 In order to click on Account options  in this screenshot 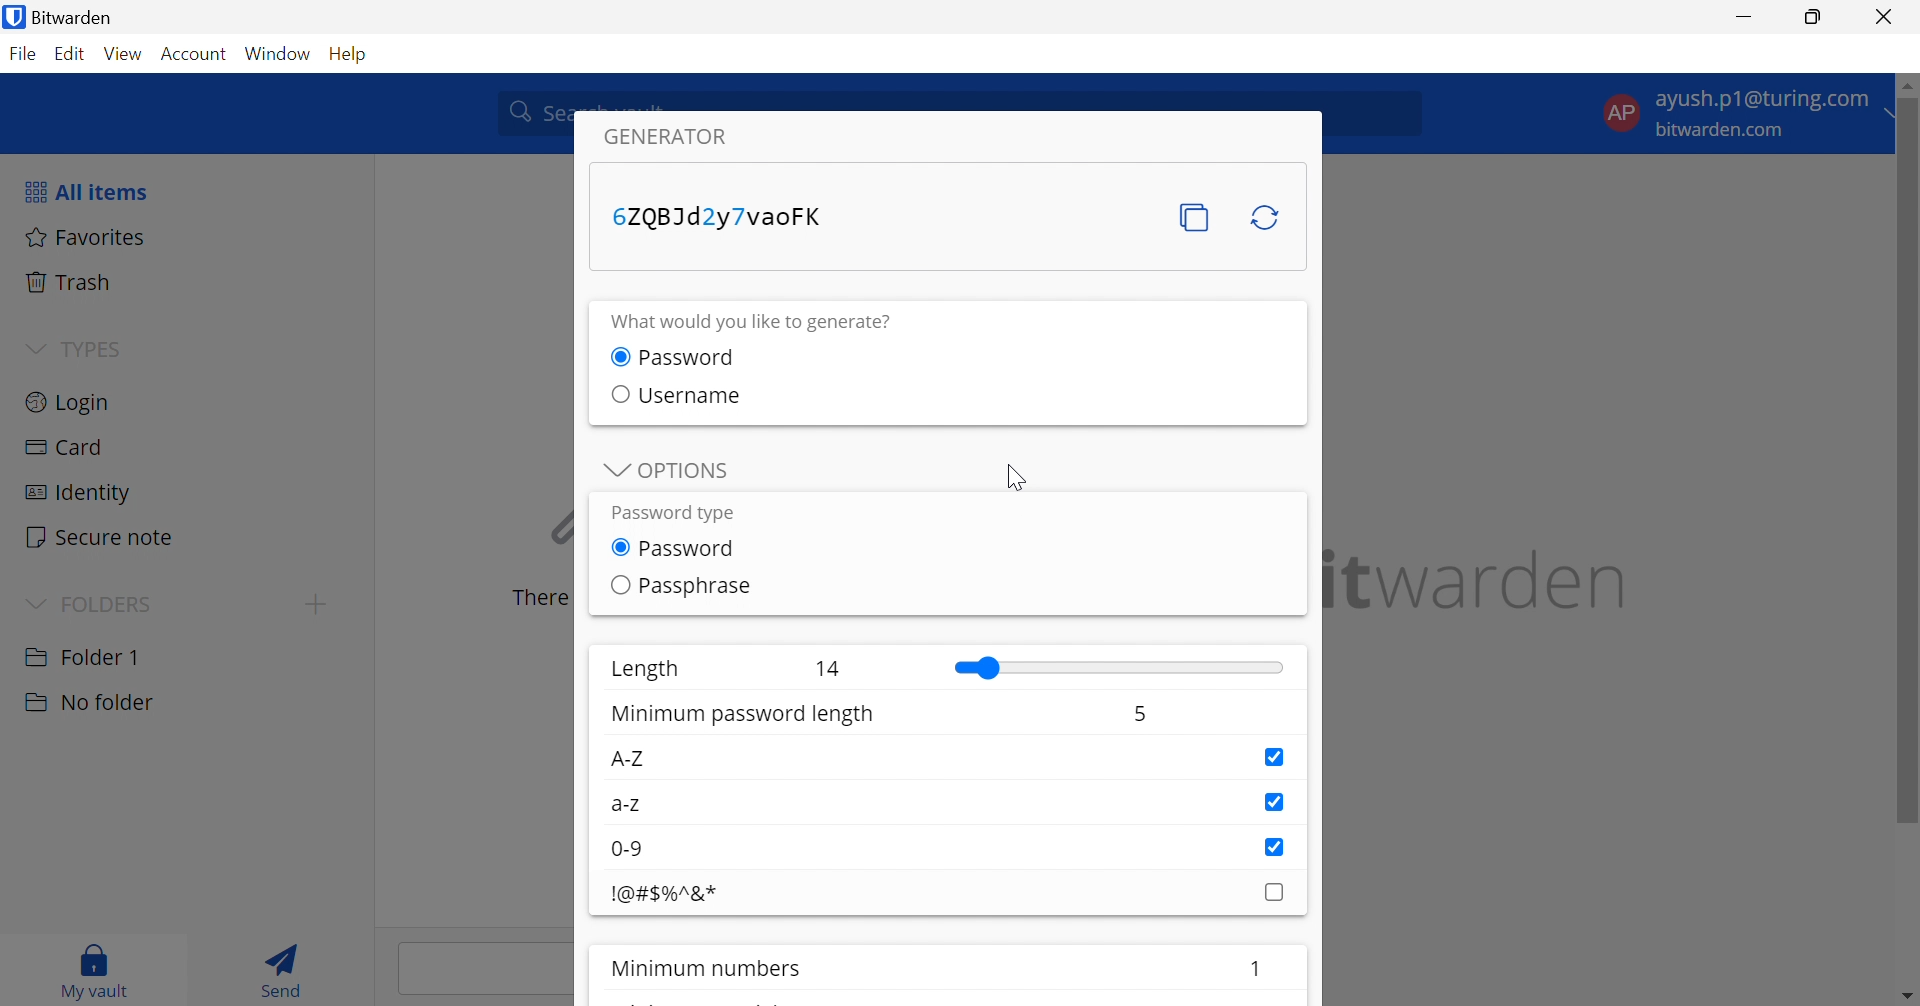, I will do `click(1738, 114)`.